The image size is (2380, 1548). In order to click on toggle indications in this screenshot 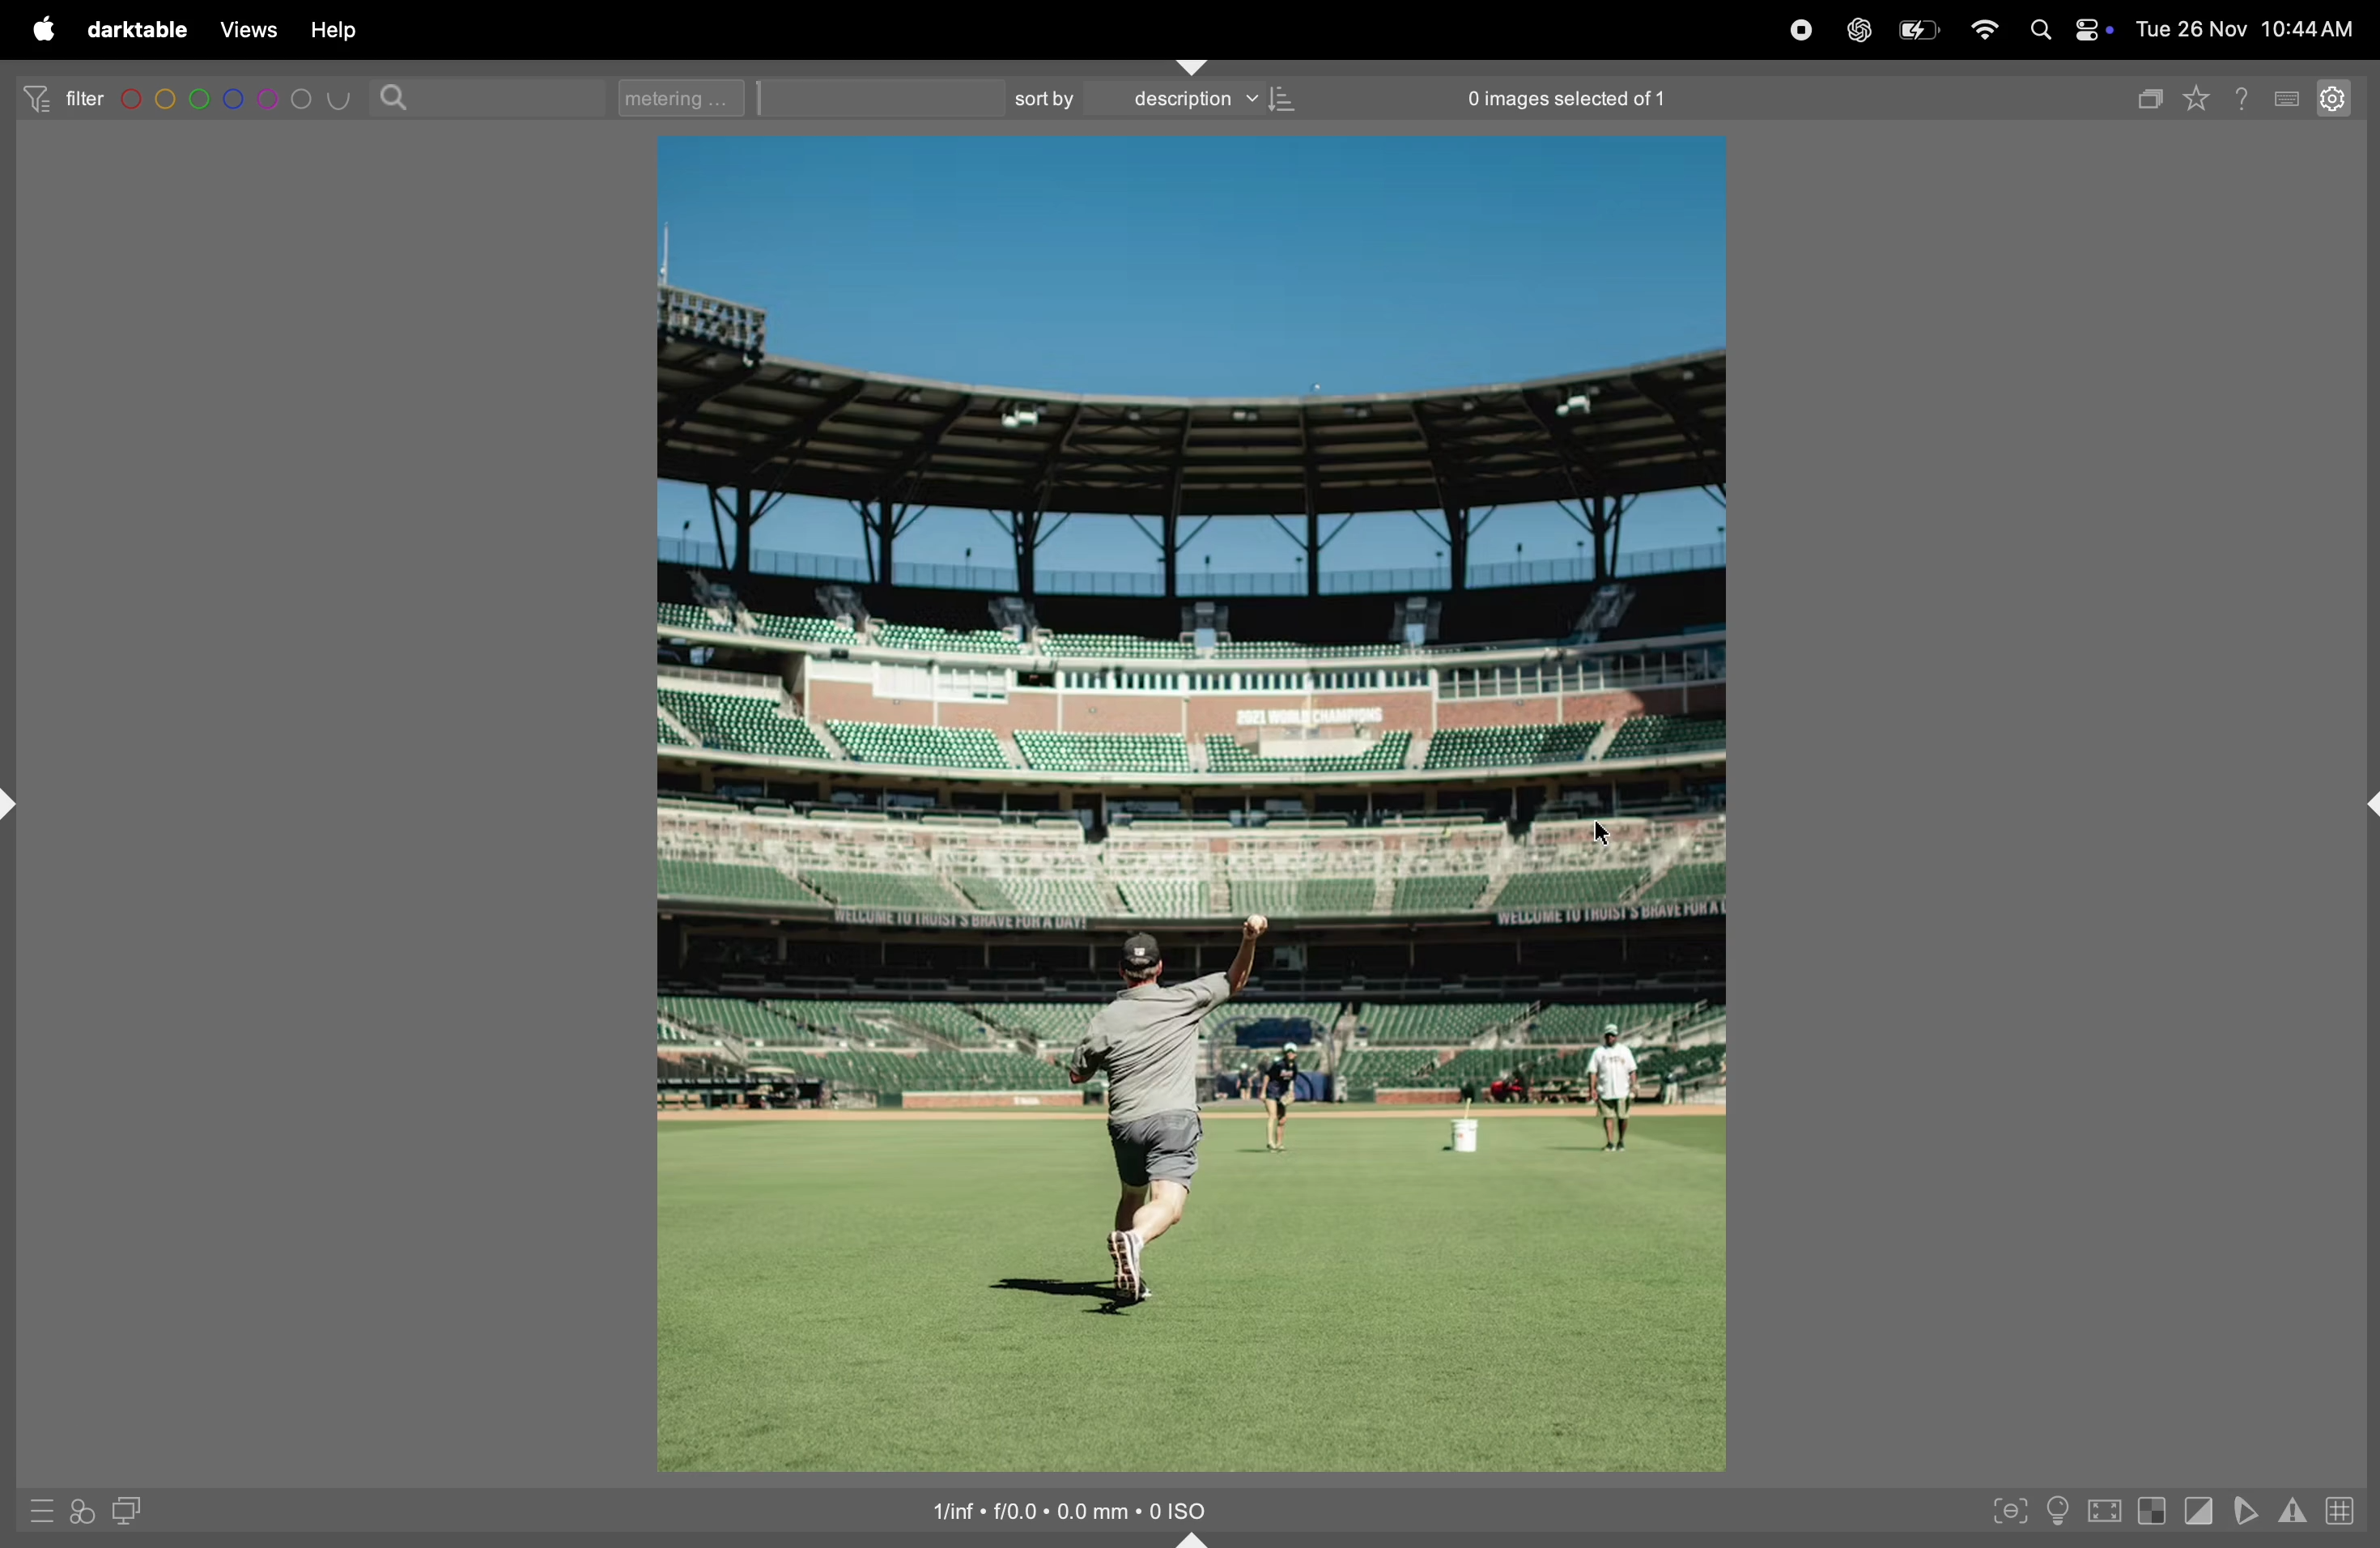, I will do `click(2154, 1508)`.